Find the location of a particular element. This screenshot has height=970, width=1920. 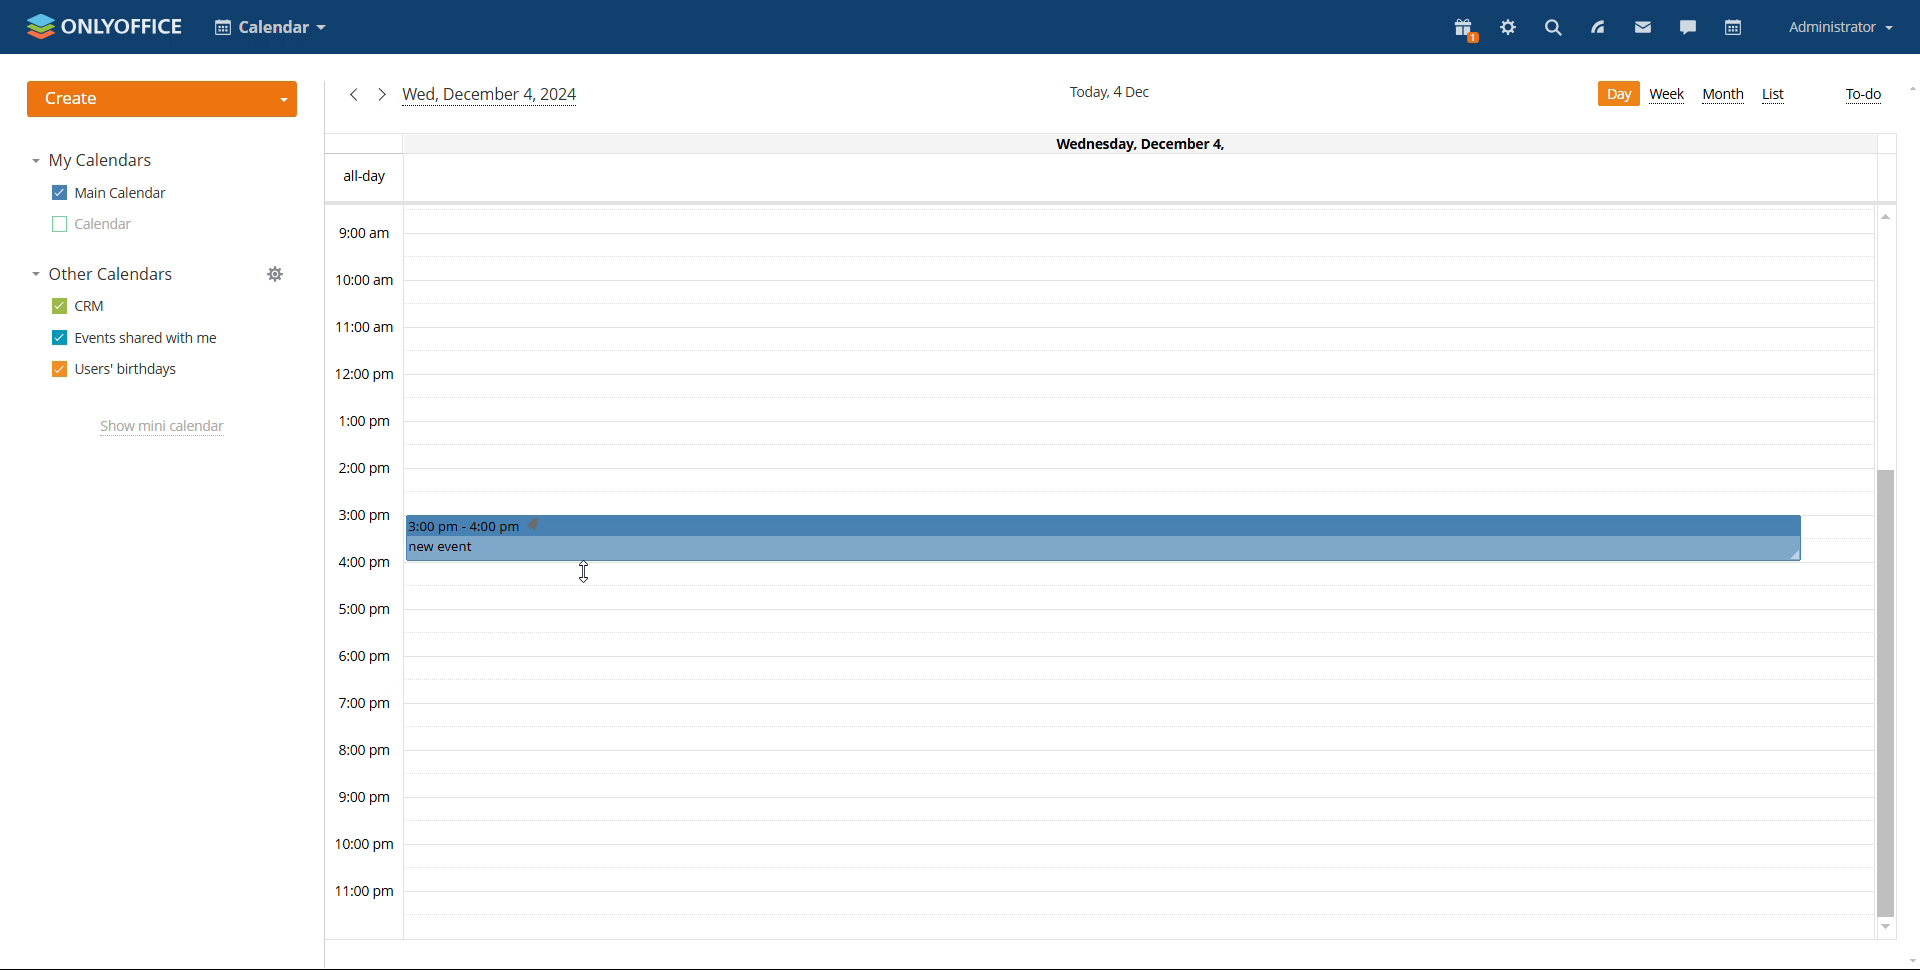

account is located at coordinates (1839, 27).